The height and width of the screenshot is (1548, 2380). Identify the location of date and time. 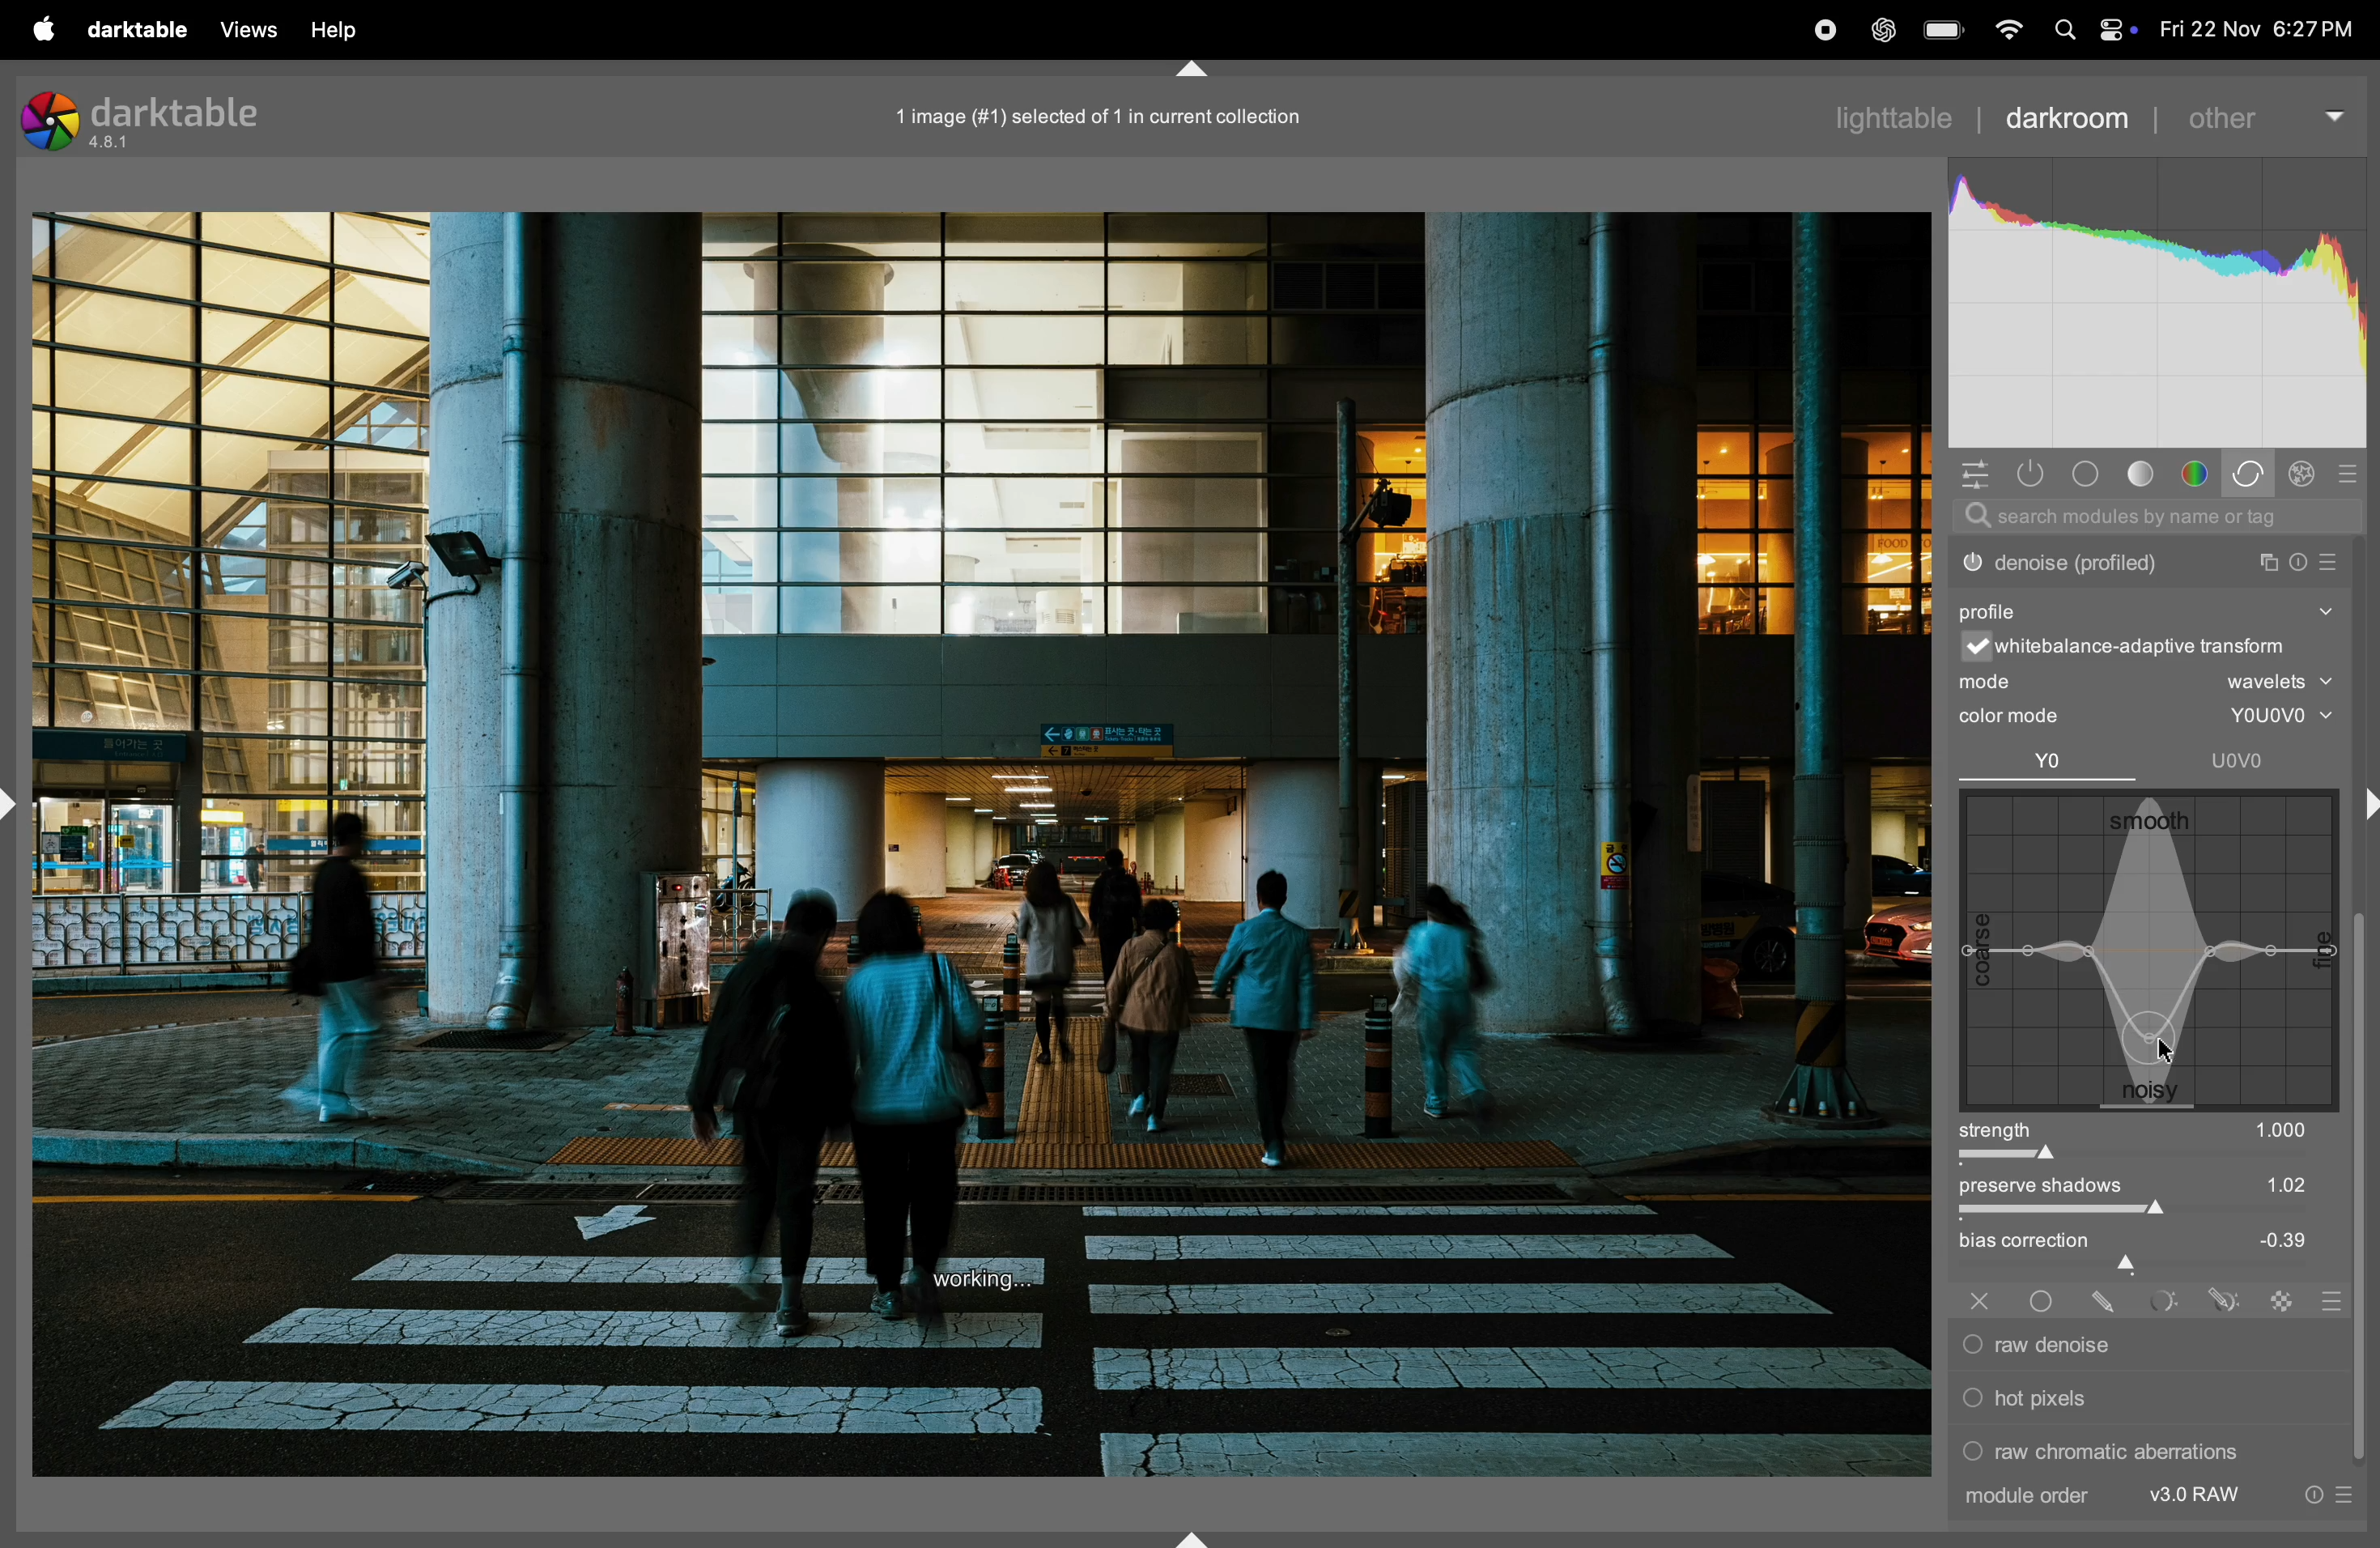
(2250, 31).